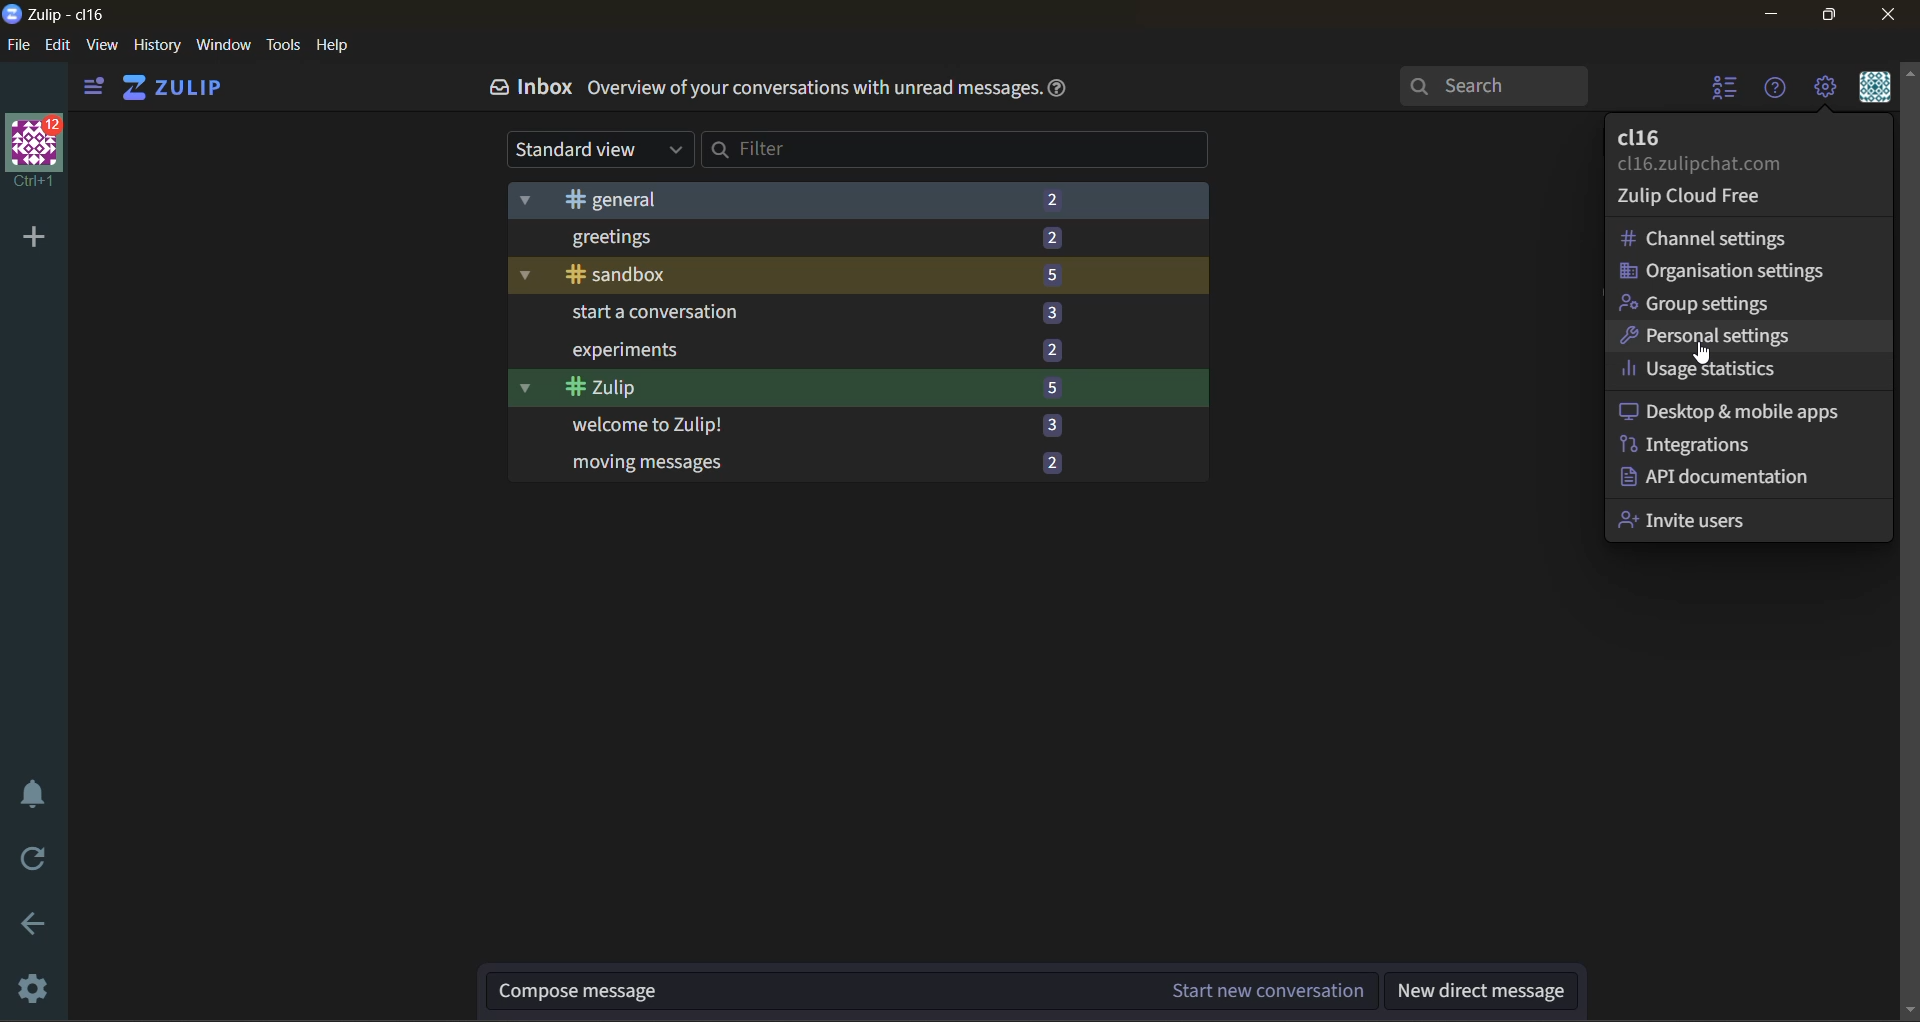 This screenshot has height=1022, width=1920. What do you see at coordinates (1730, 477) in the screenshot?
I see `api documentation` at bounding box center [1730, 477].